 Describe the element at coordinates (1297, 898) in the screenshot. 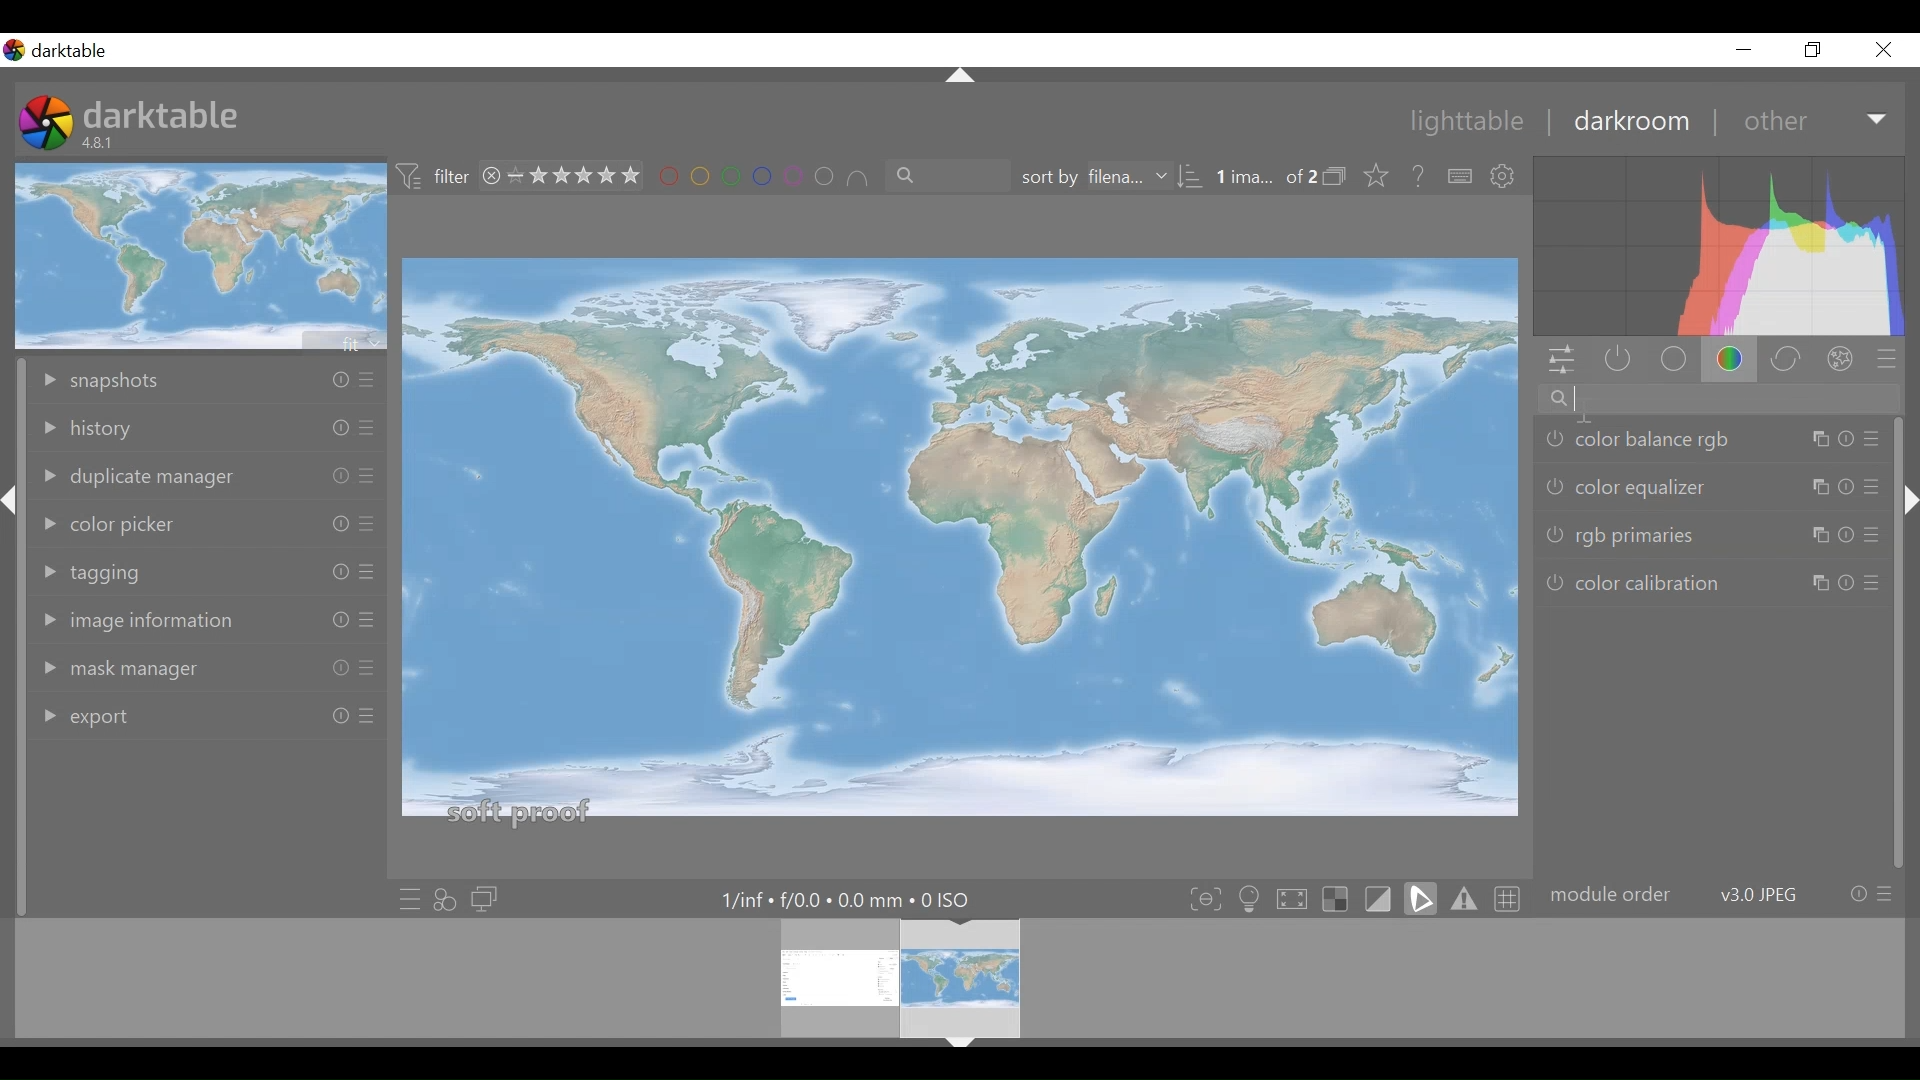

I see `toggle high quality processing` at that location.